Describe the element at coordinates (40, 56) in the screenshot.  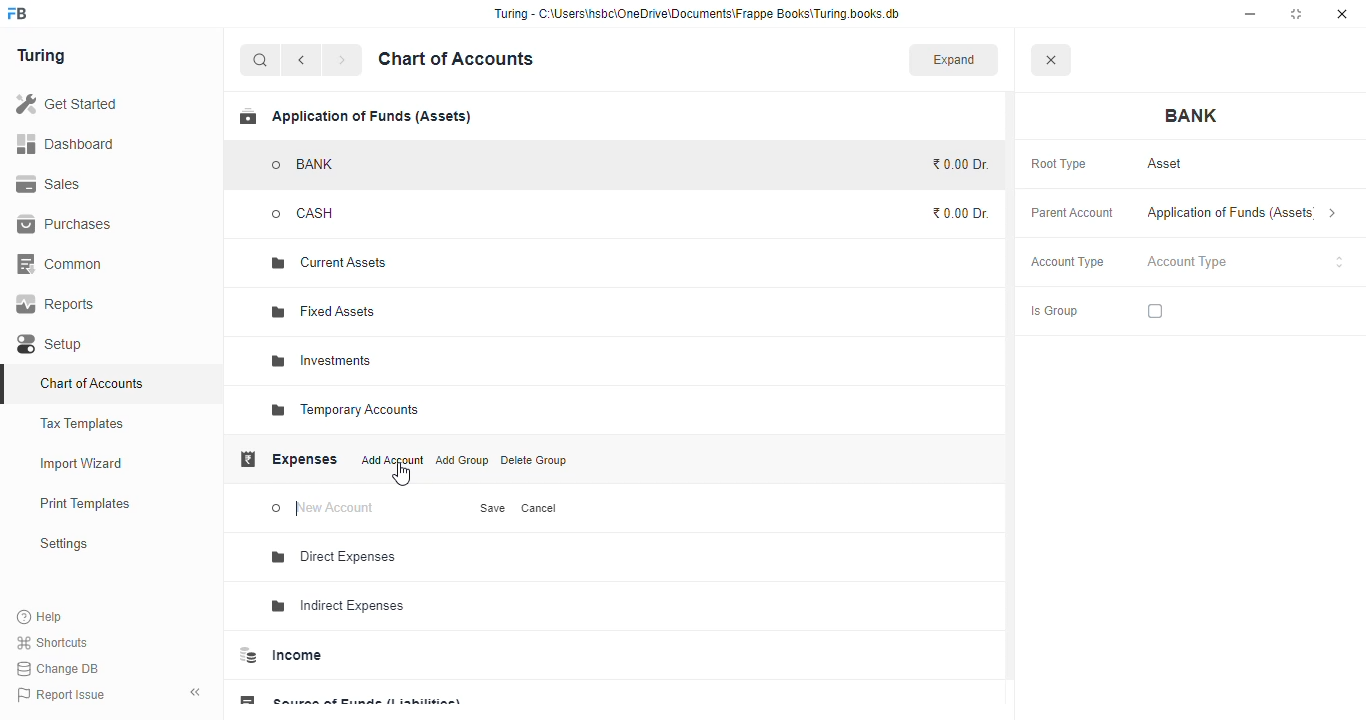
I see `turing` at that location.